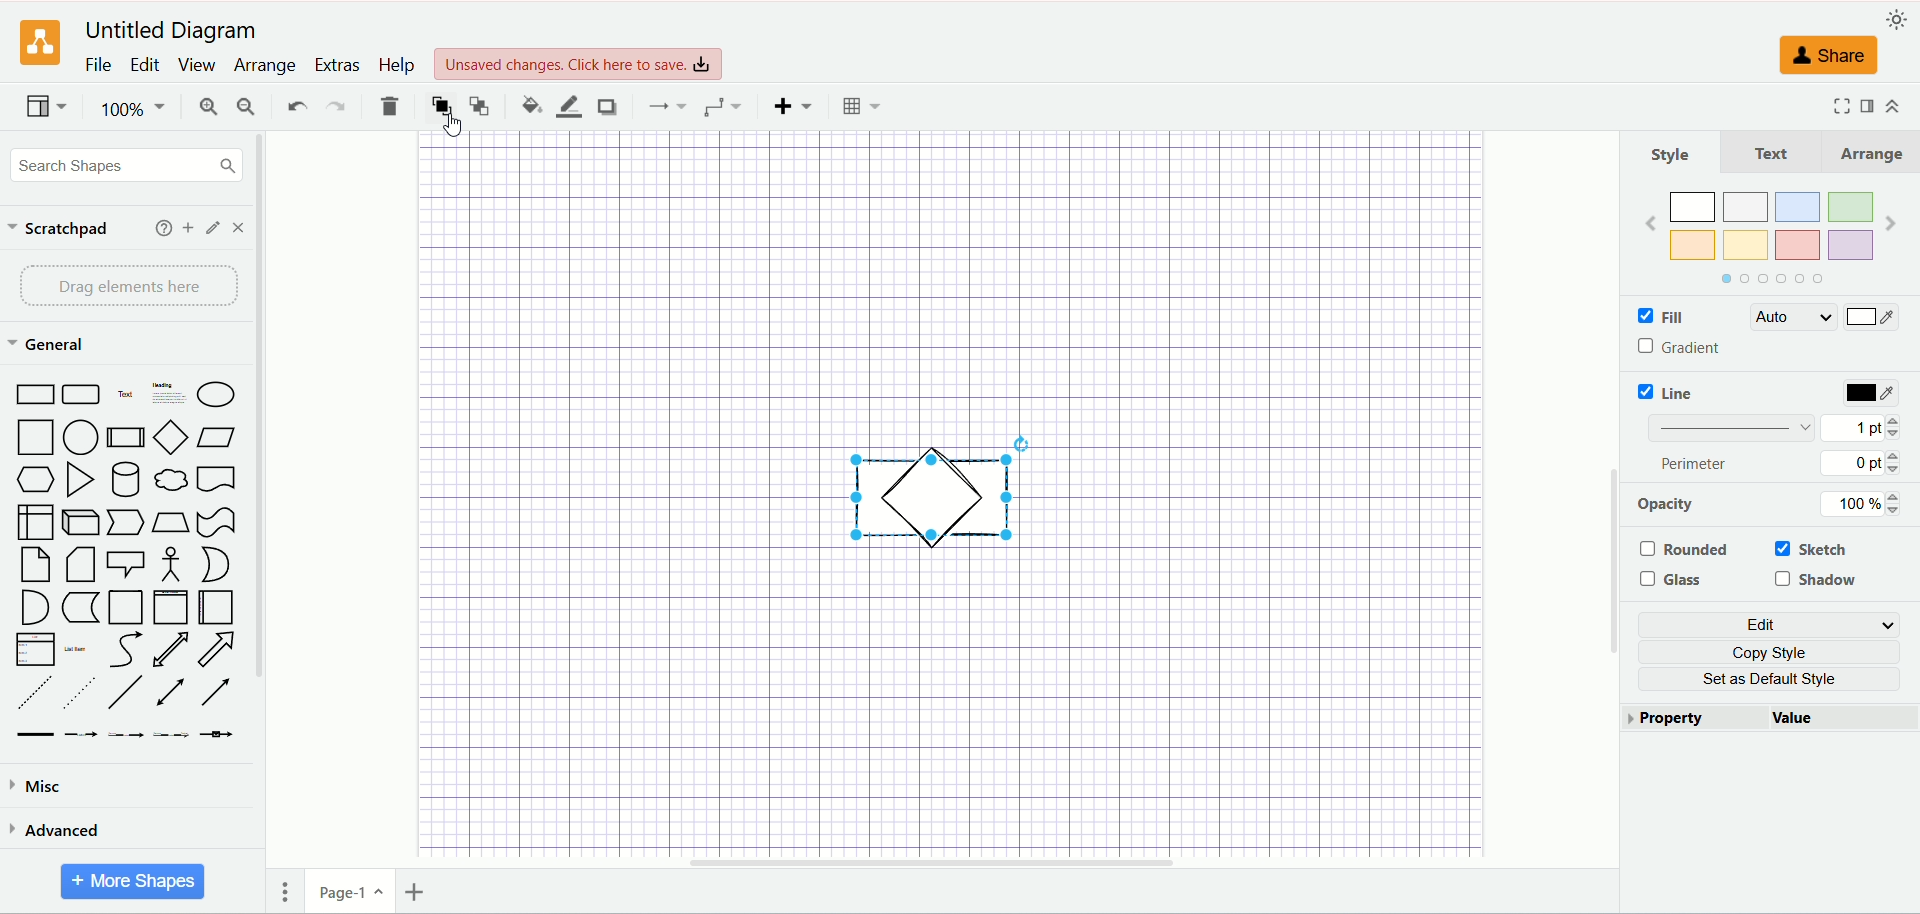 The height and width of the screenshot is (914, 1920). Describe the element at coordinates (860, 106) in the screenshot. I see `Table` at that location.